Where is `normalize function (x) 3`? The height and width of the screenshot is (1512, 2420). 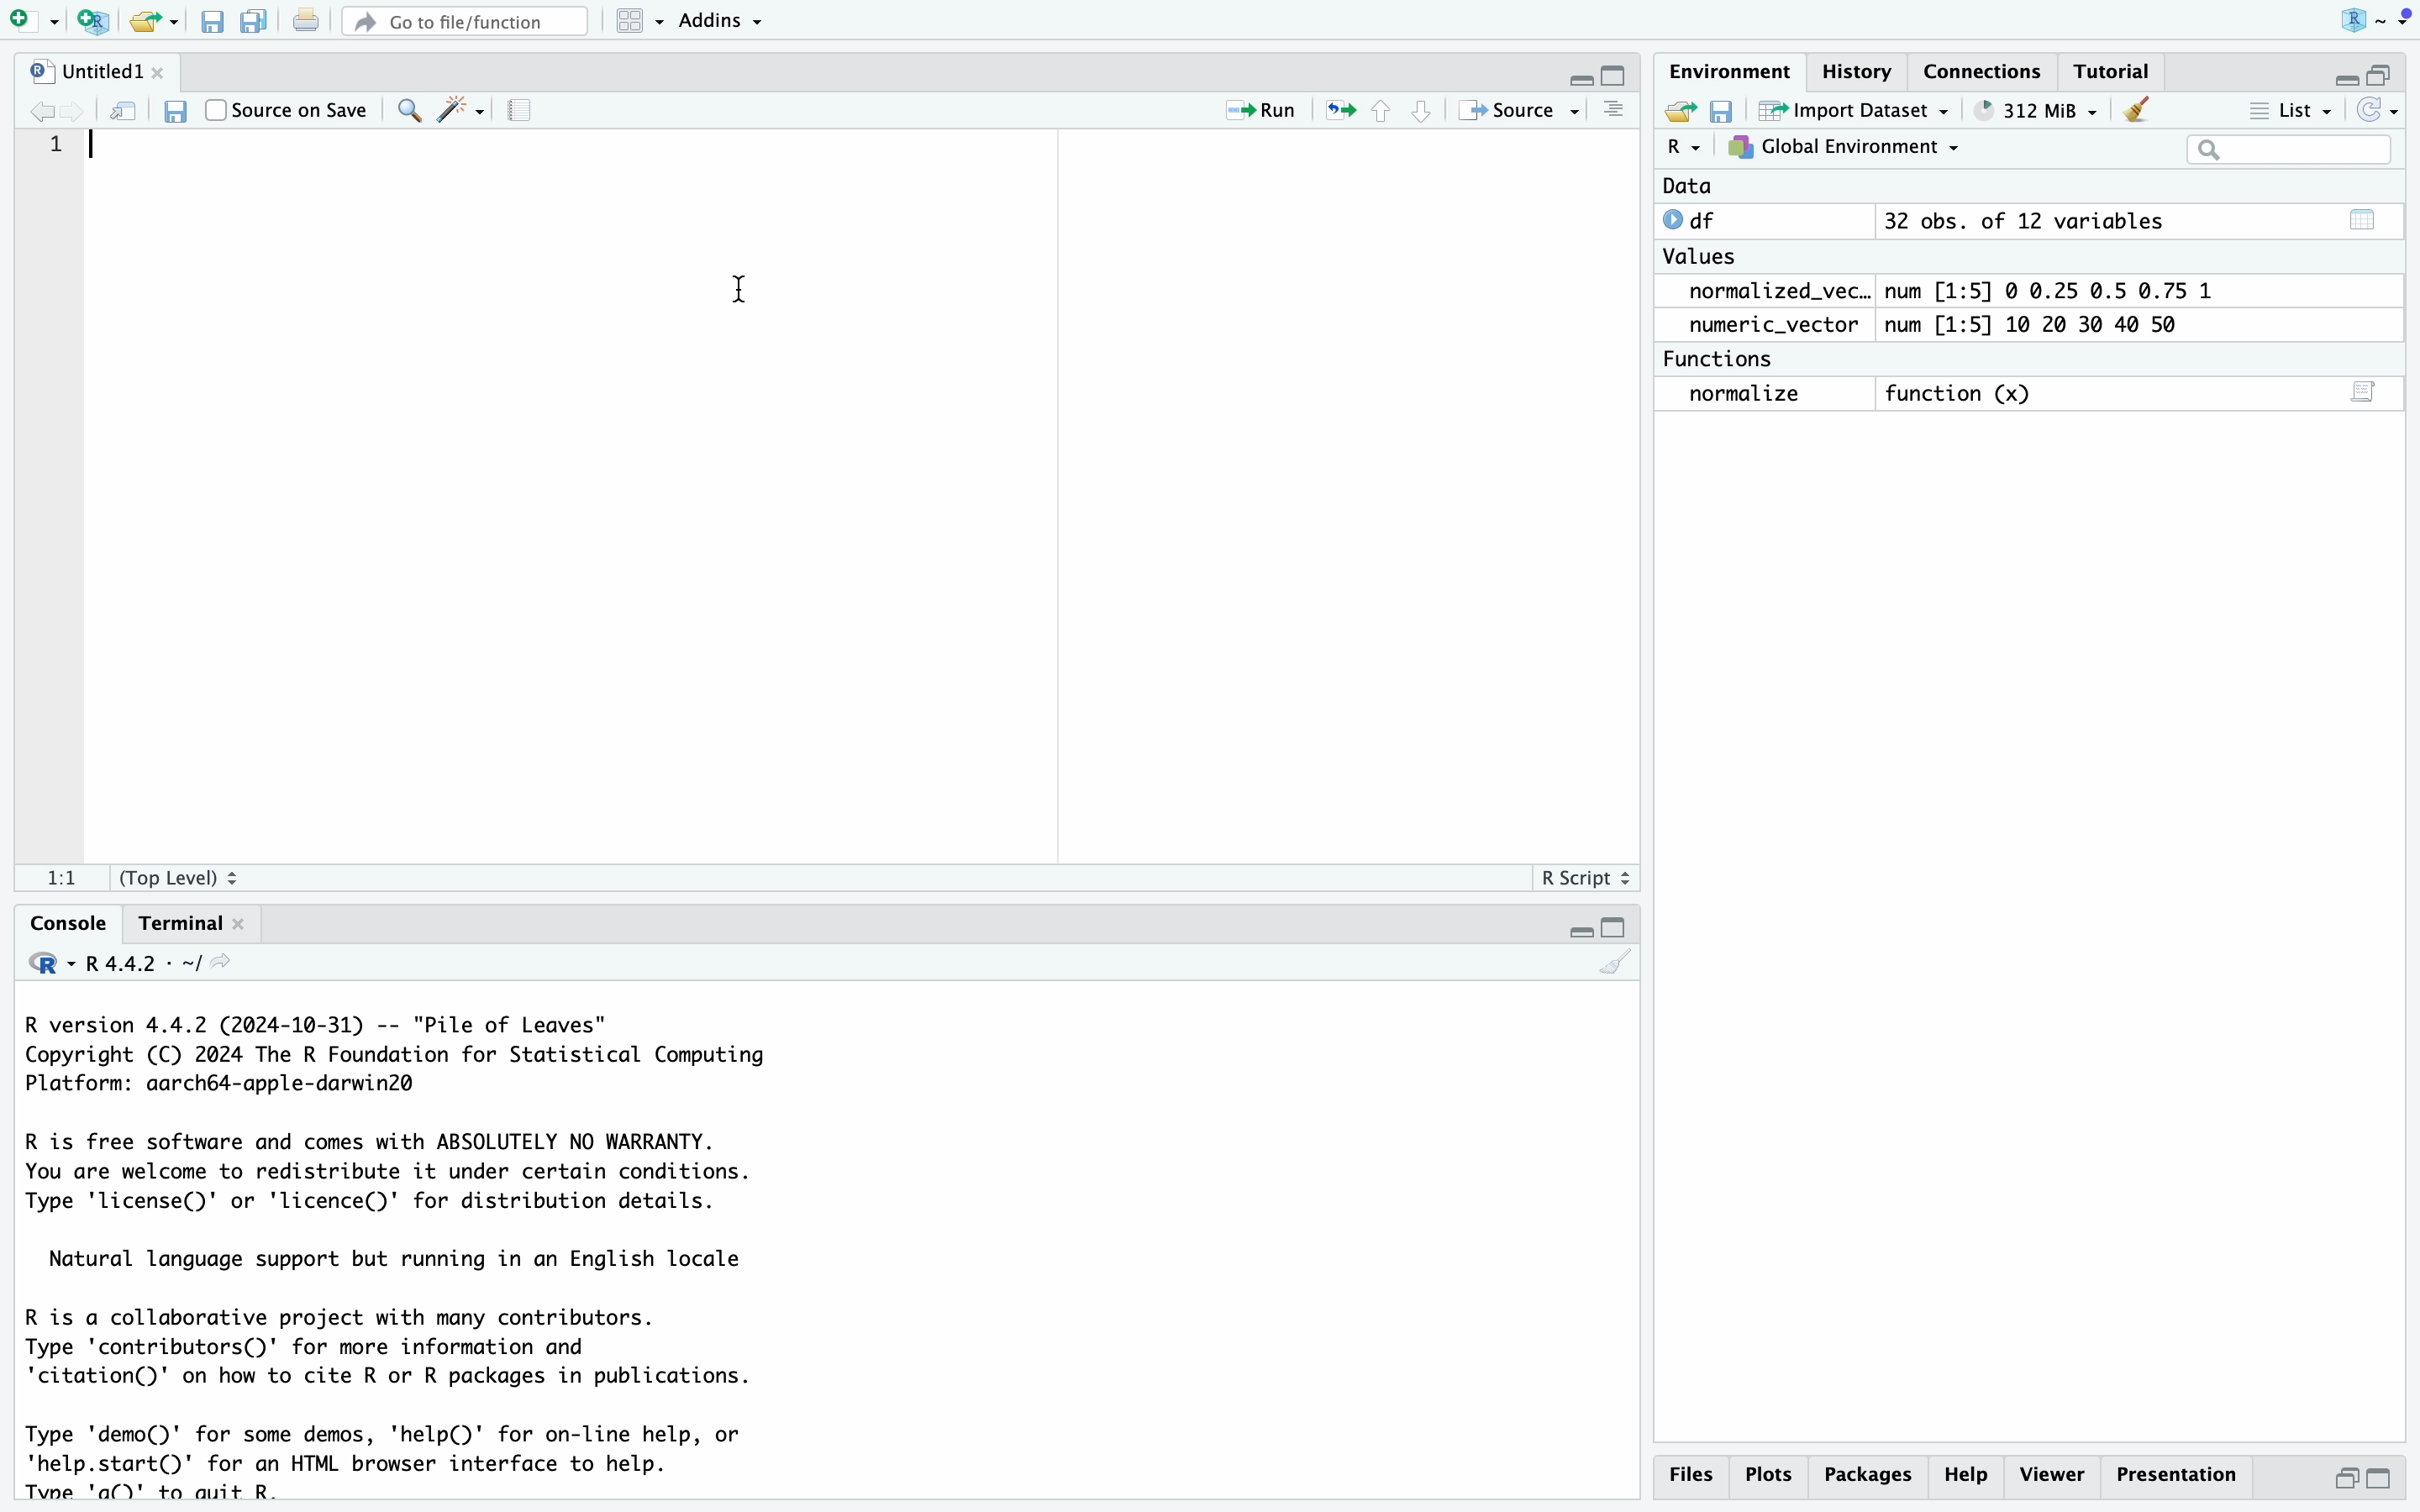 normalize function (x) 3 is located at coordinates (2031, 398).